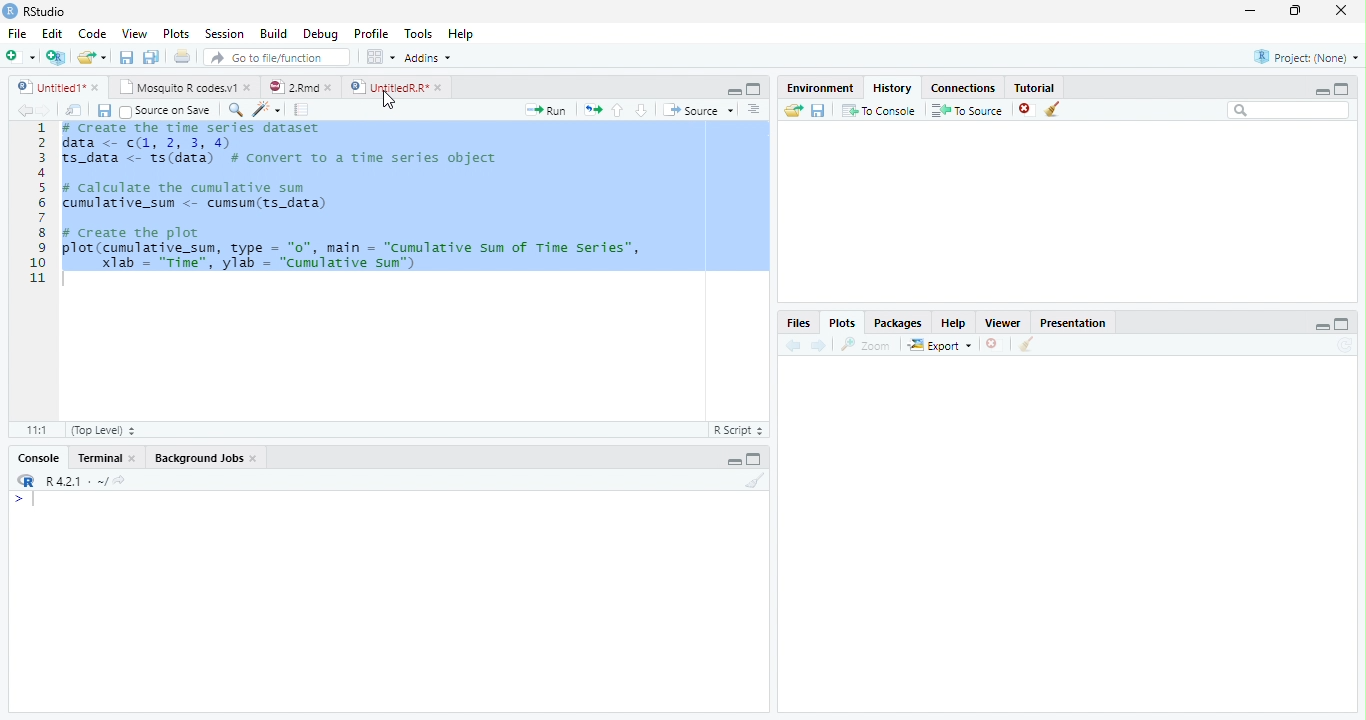  What do you see at coordinates (1036, 86) in the screenshot?
I see `Tutorial` at bounding box center [1036, 86].